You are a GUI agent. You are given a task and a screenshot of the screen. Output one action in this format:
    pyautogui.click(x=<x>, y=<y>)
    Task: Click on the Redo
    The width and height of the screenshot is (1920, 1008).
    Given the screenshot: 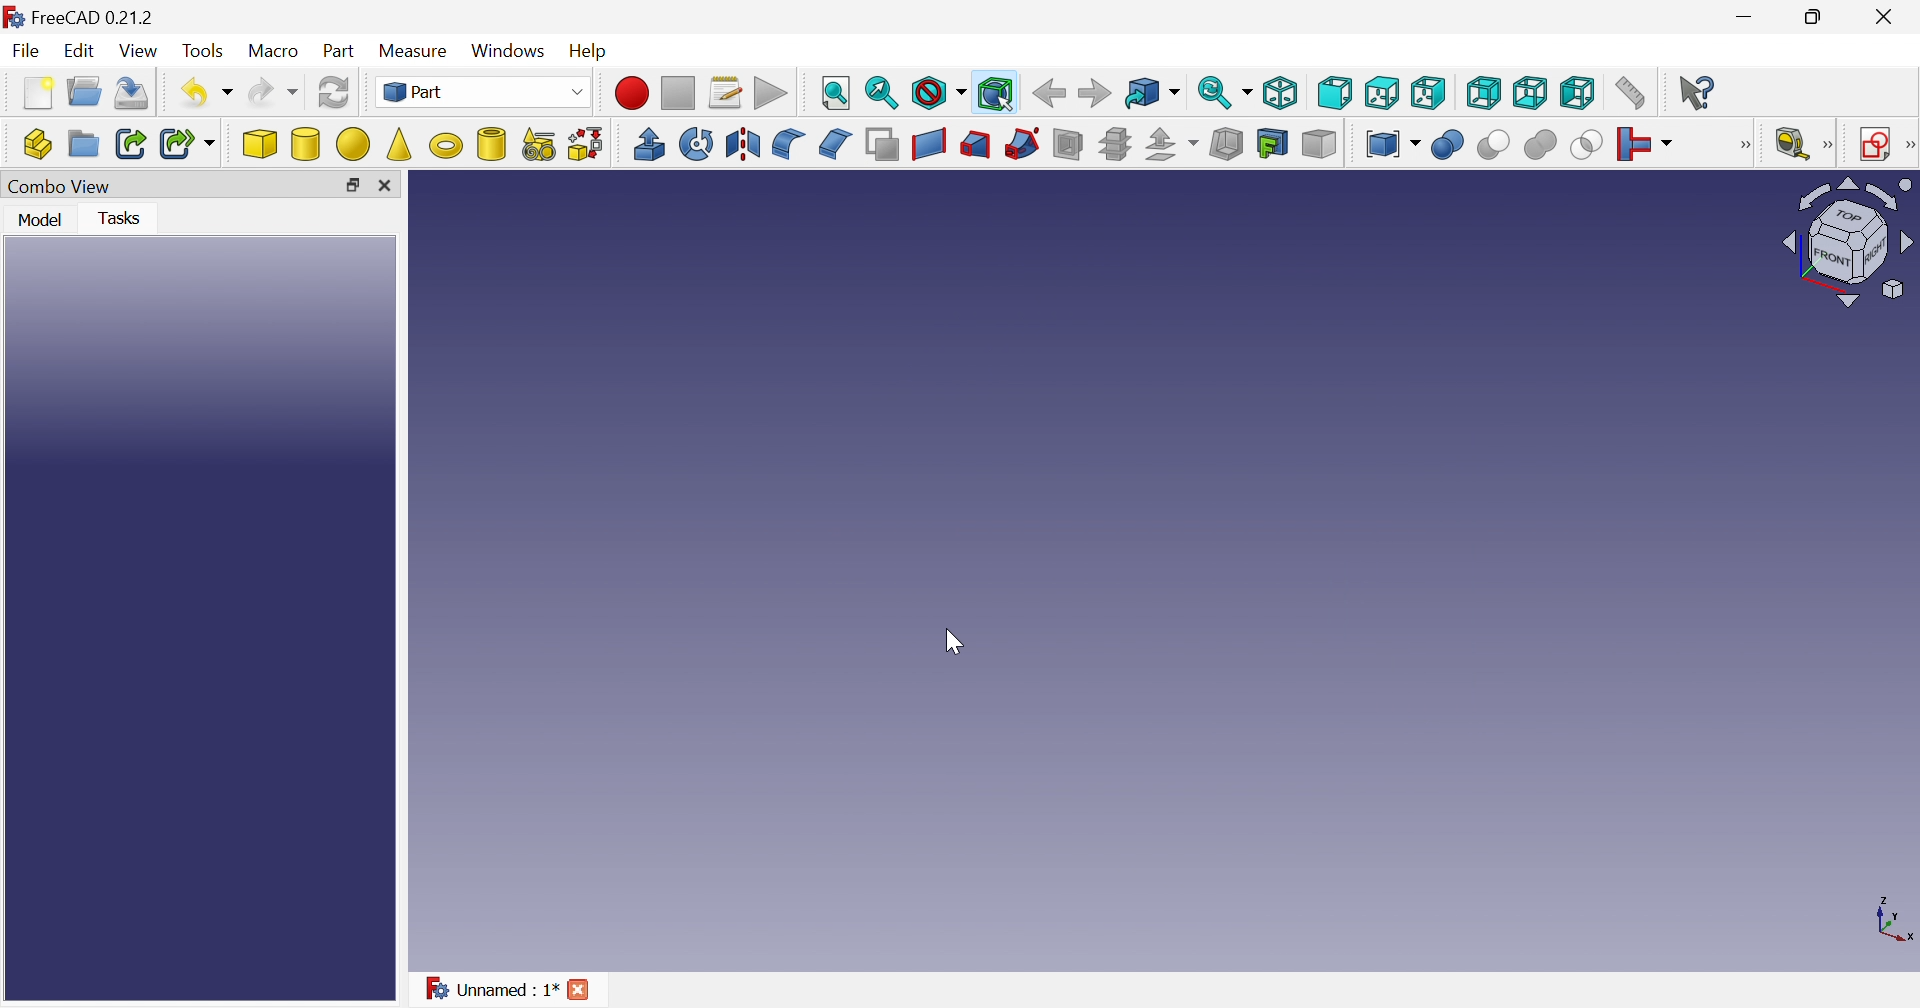 What is the action you would take?
    pyautogui.click(x=275, y=92)
    